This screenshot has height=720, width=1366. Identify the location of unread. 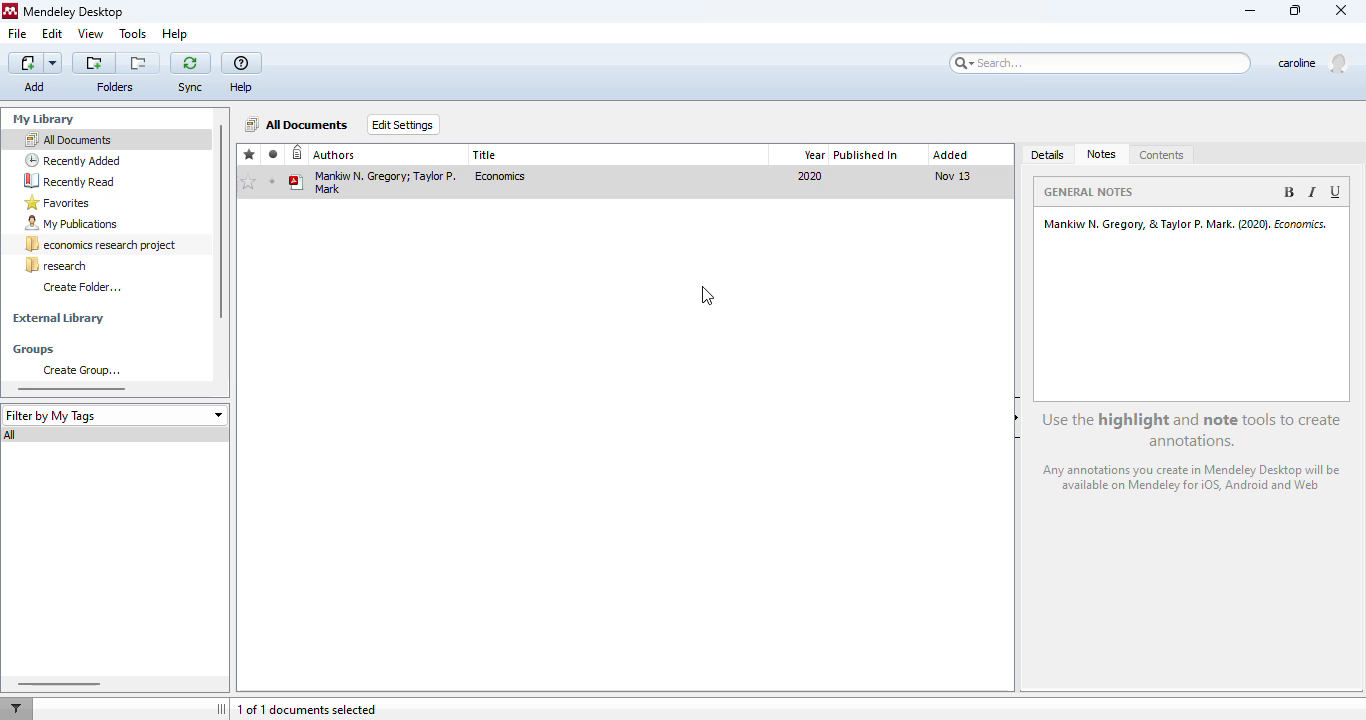
(272, 181).